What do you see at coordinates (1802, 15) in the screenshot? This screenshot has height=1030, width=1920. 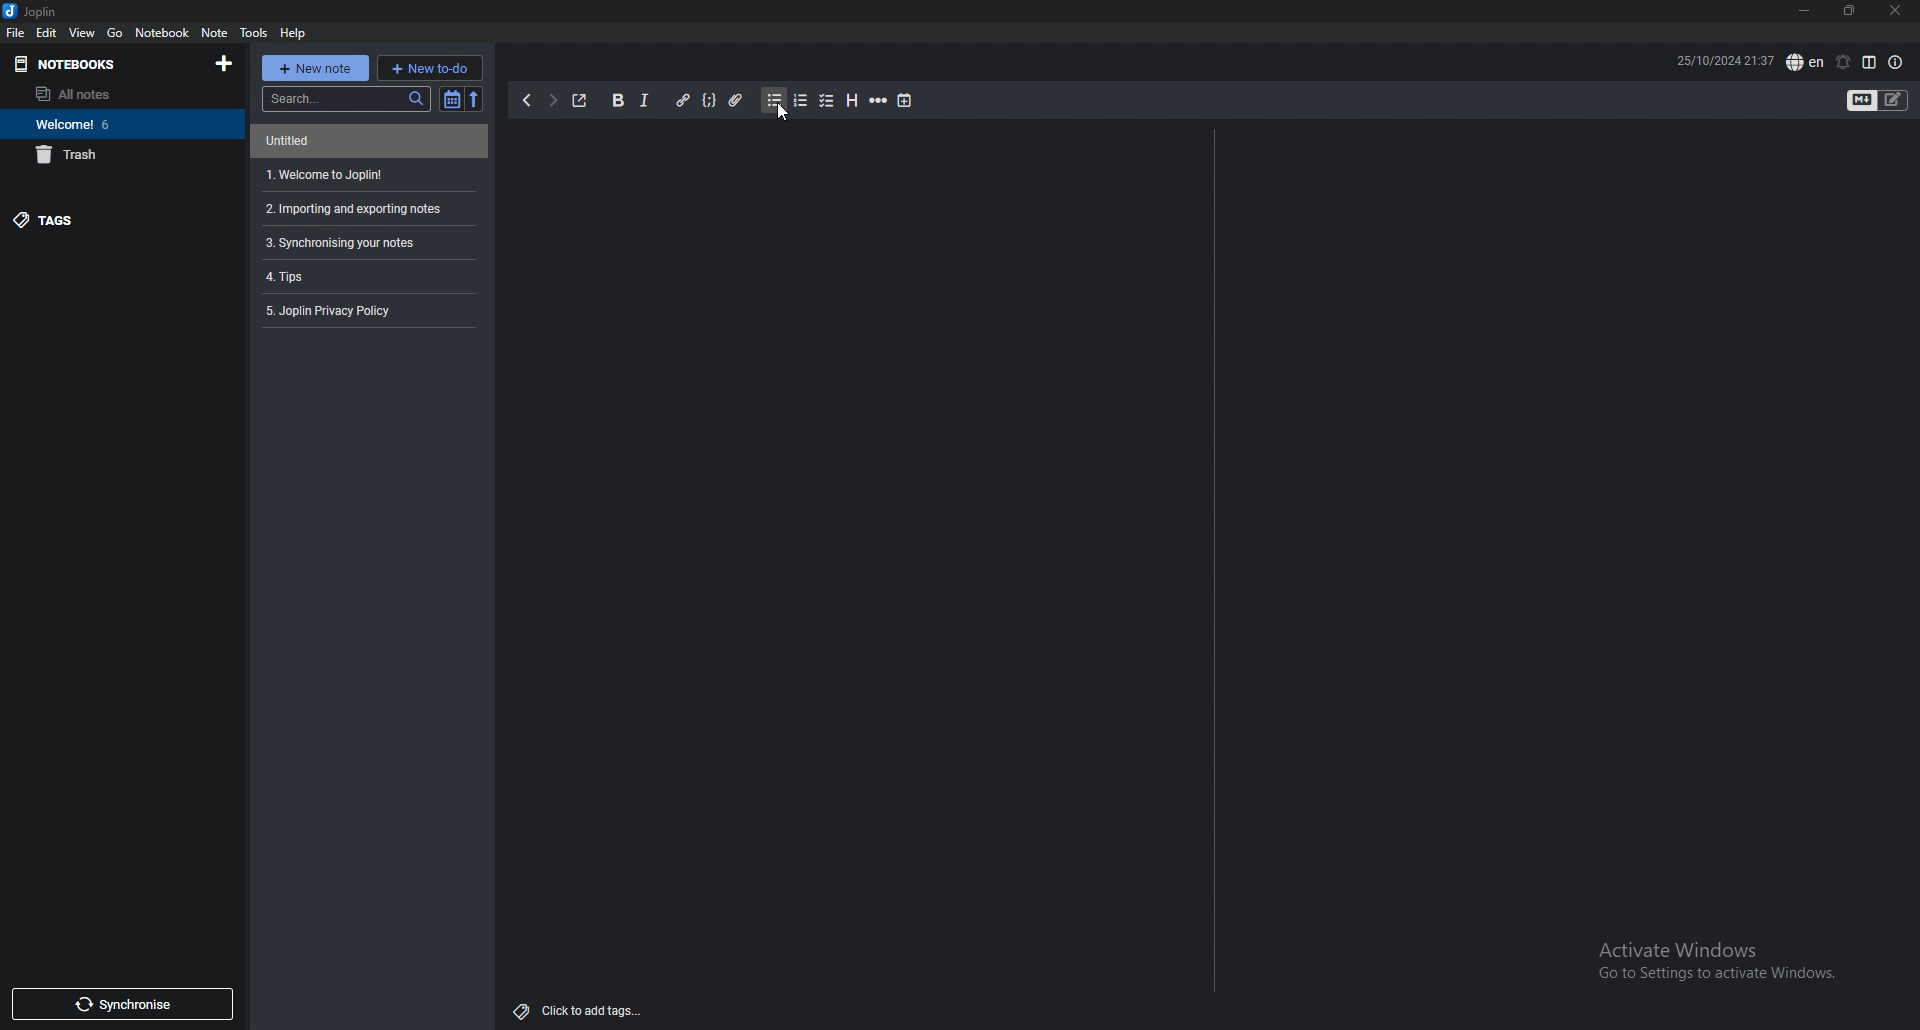 I see `minimize` at bounding box center [1802, 15].